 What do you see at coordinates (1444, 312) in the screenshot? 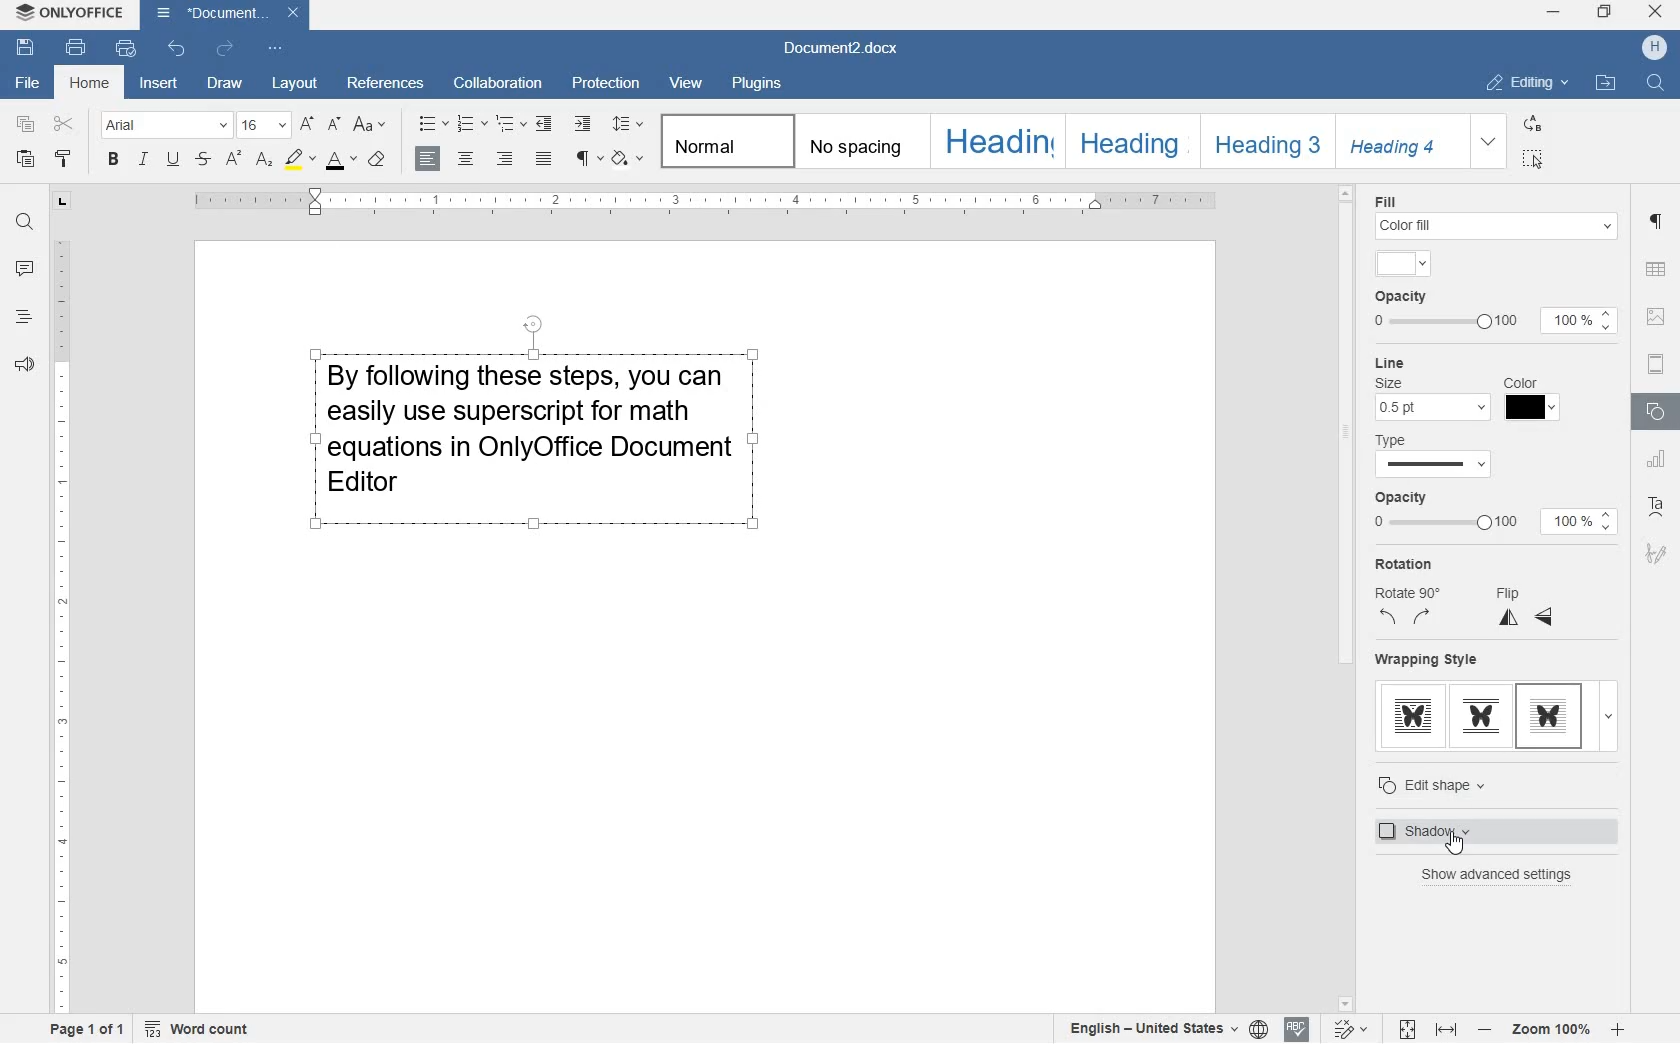
I see `opacity` at bounding box center [1444, 312].